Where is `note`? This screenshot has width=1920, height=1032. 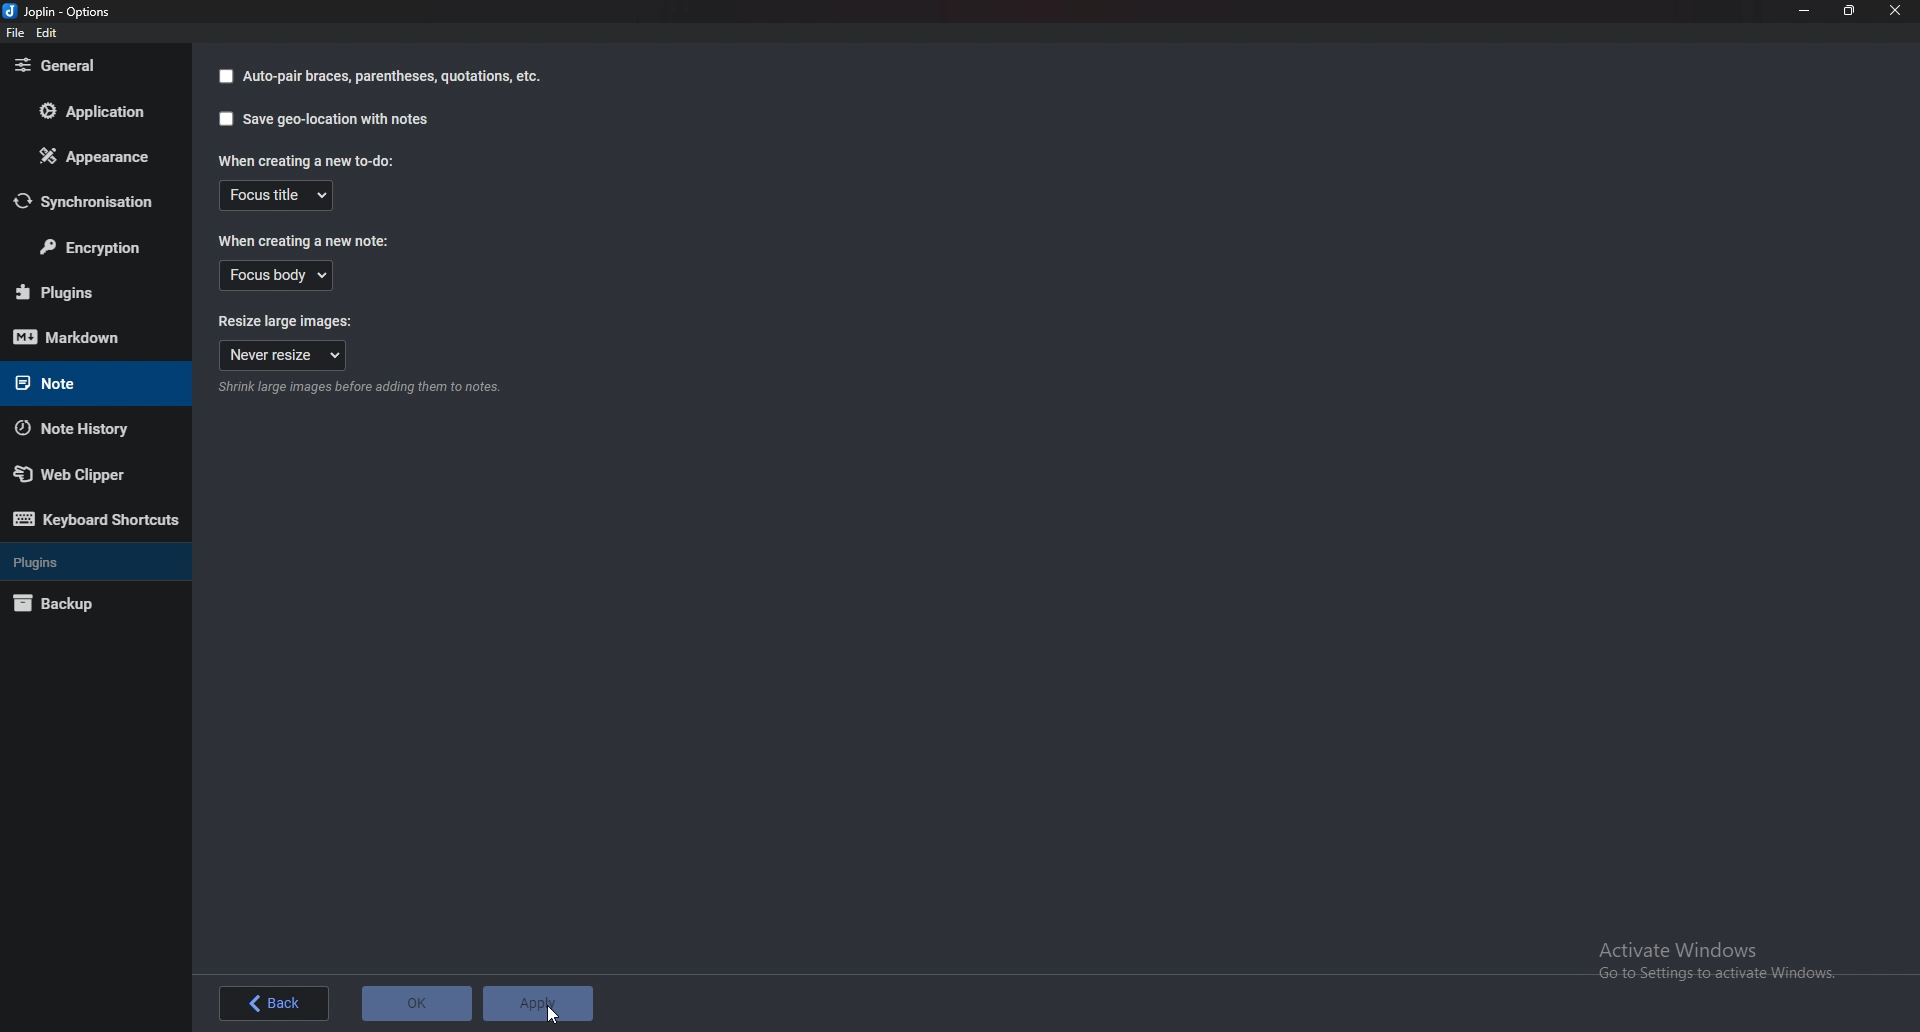
note is located at coordinates (86, 382).